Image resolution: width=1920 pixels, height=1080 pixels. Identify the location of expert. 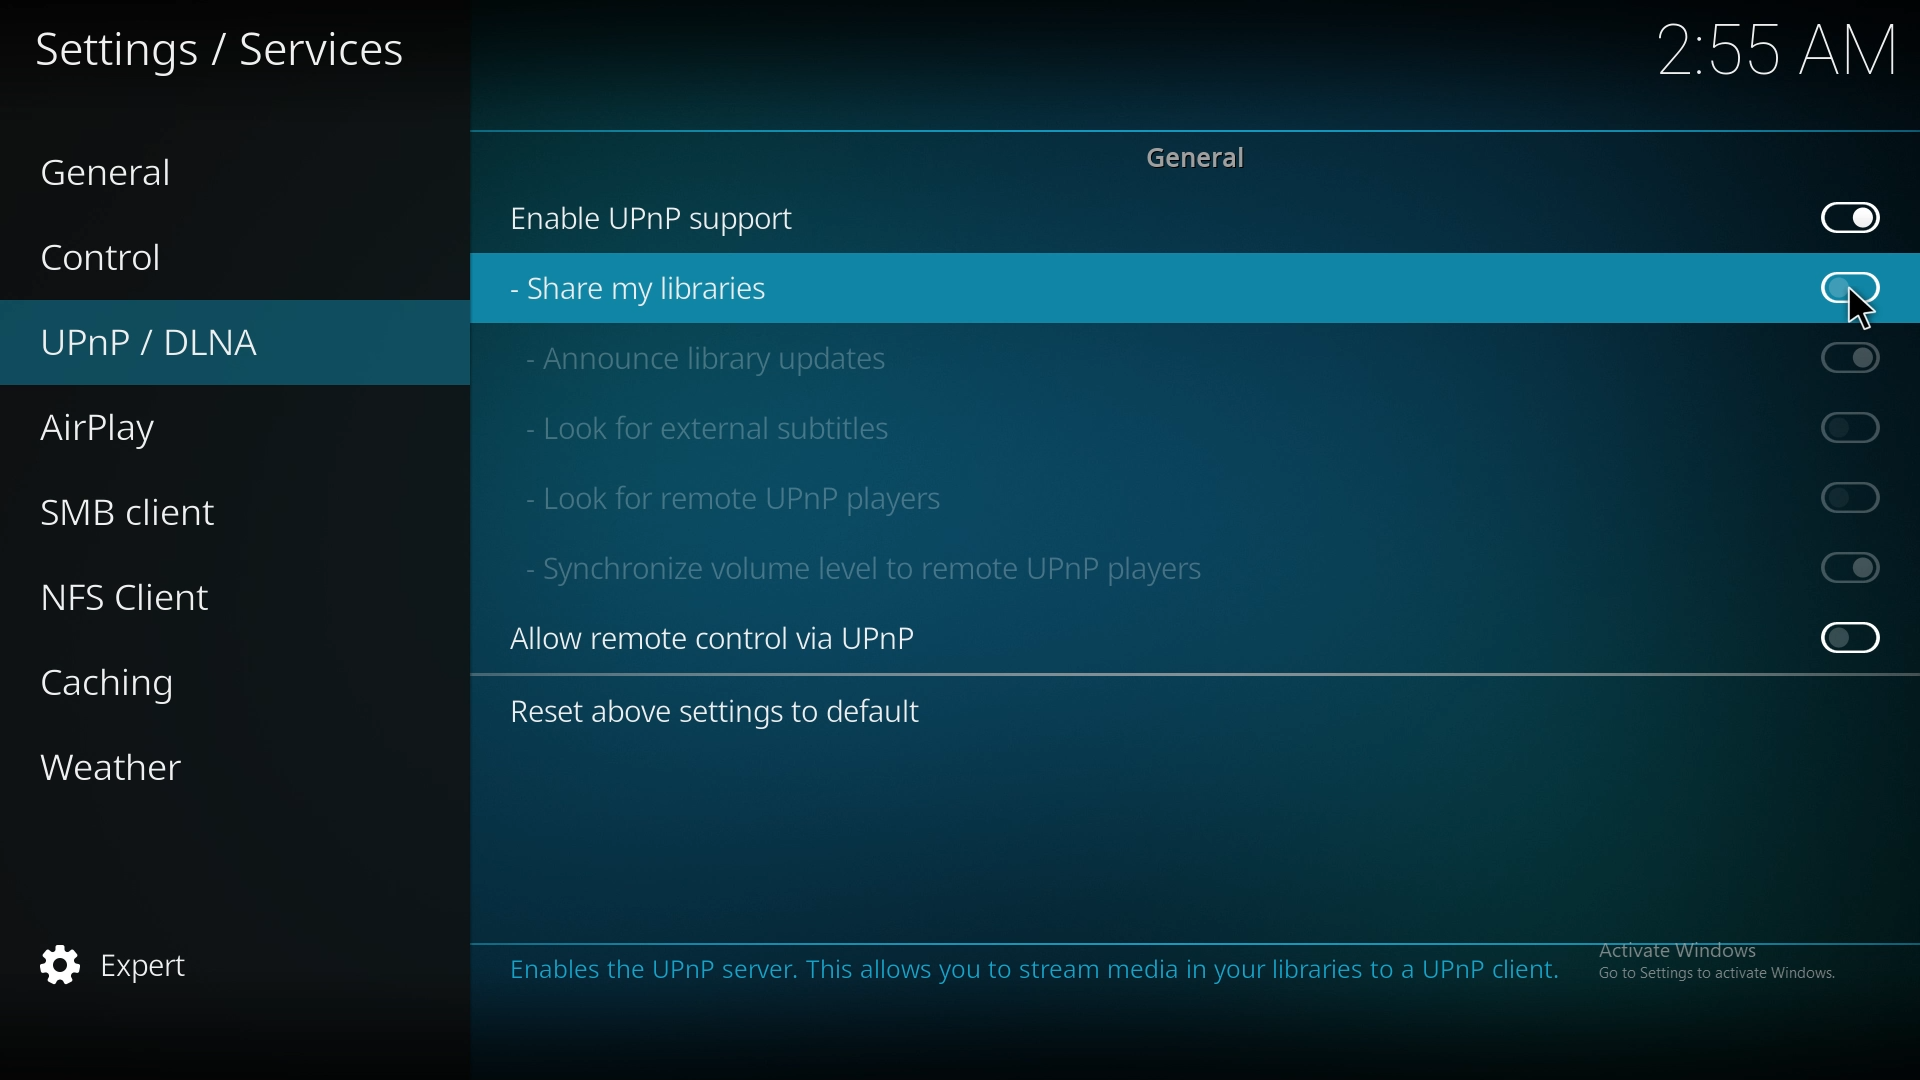
(129, 969).